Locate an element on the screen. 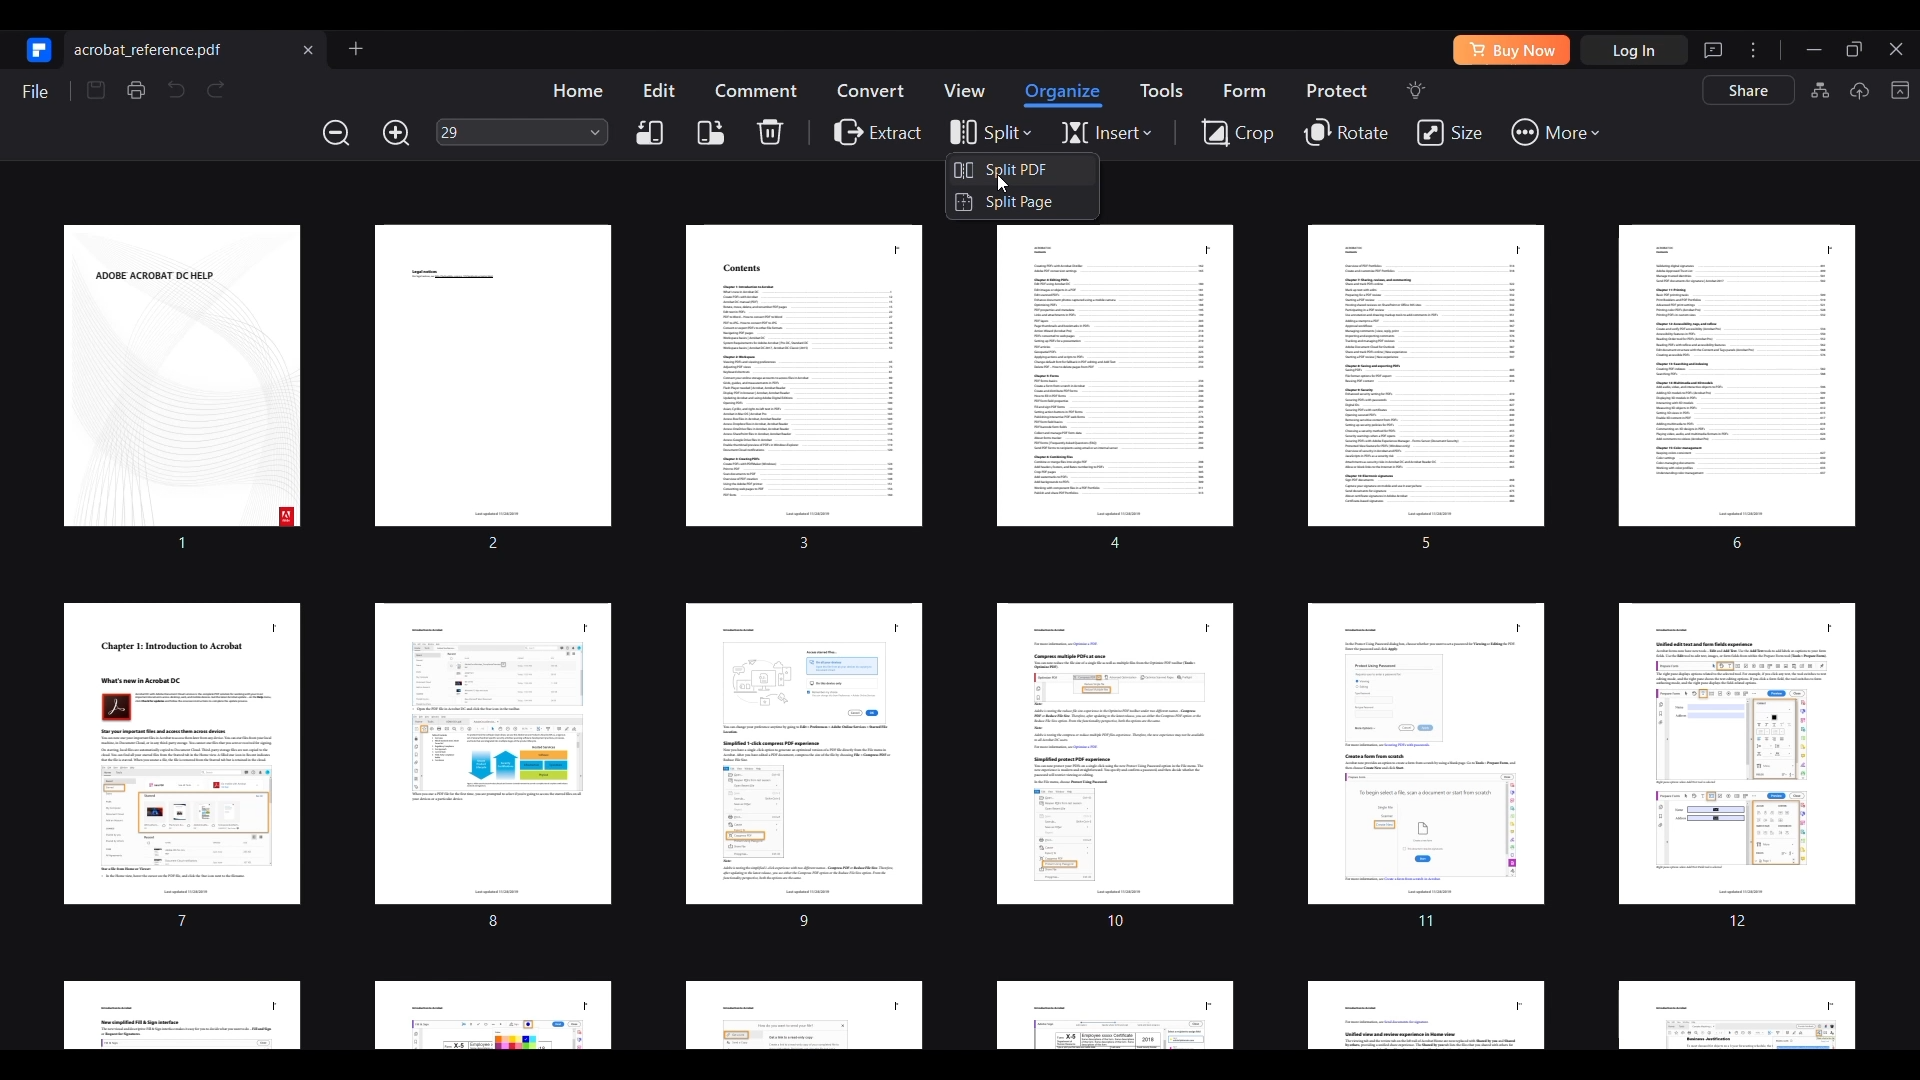 This screenshot has height=1080, width=1920. Extract PDF is located at coordinates (878, 131).